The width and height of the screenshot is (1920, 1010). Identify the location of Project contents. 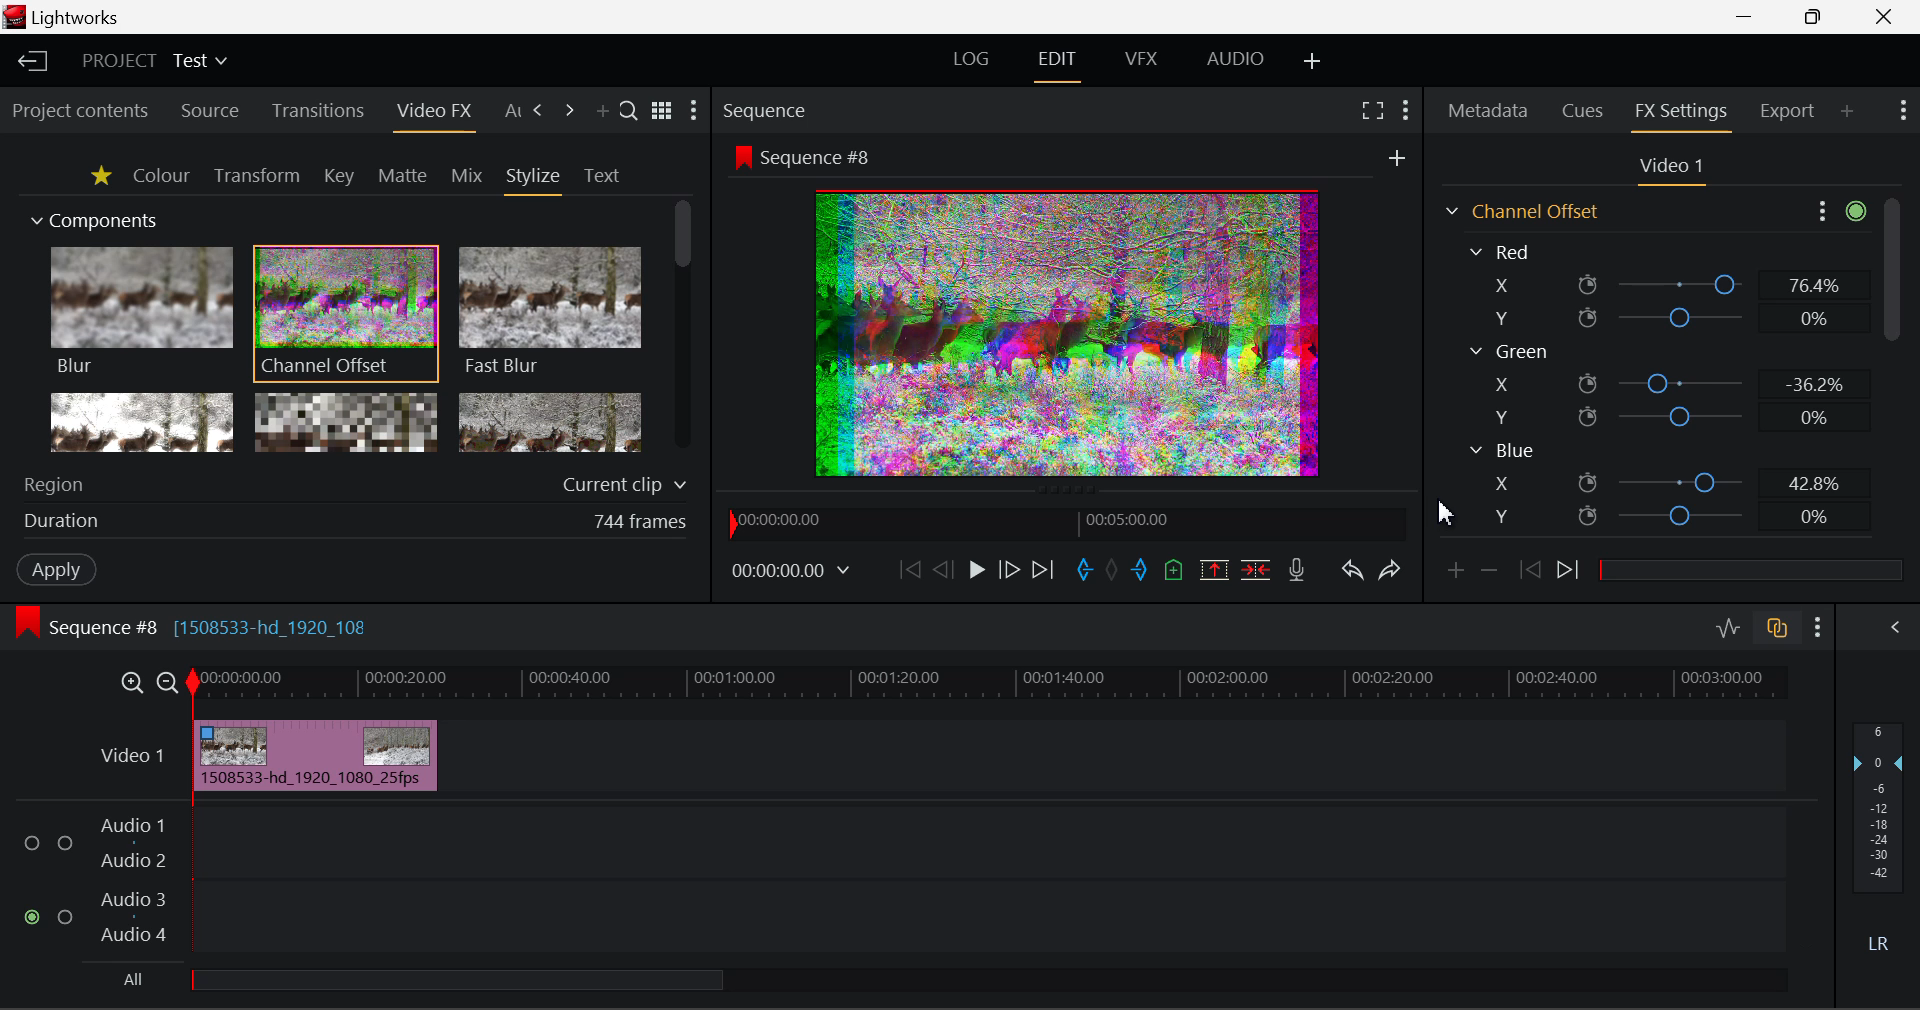
(79, 112).